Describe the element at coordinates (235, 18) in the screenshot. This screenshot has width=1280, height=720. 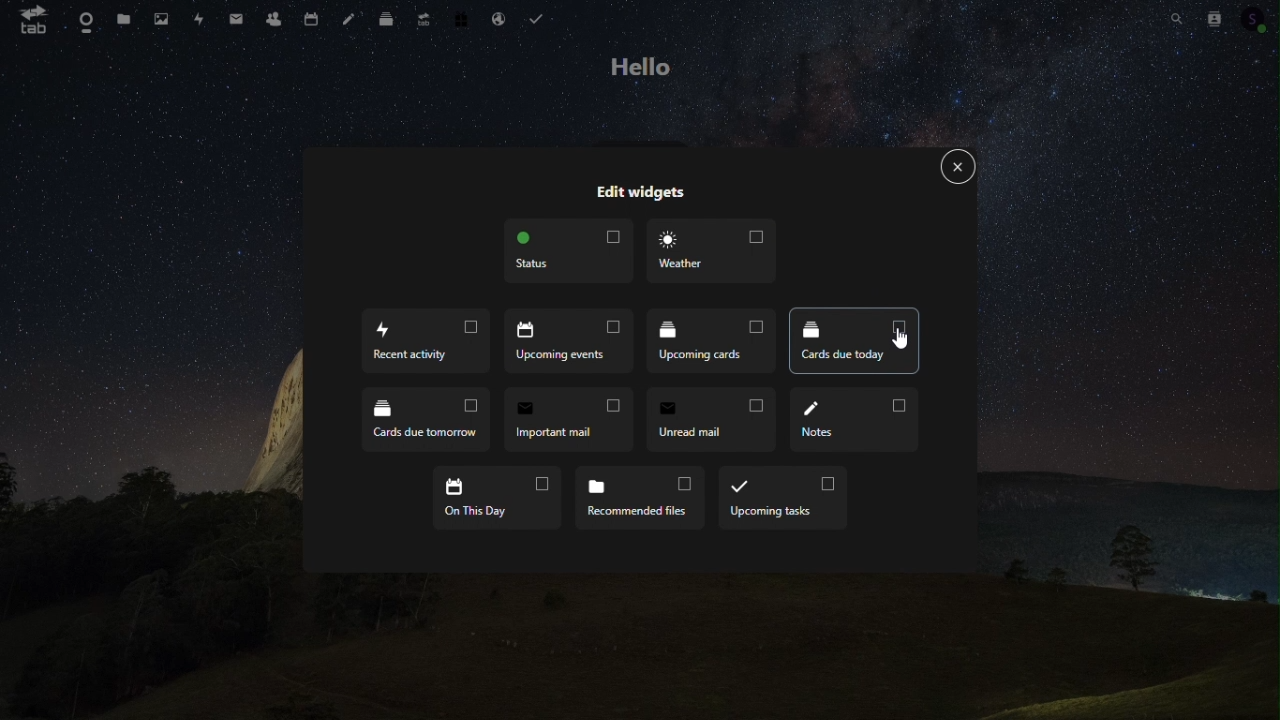
I see `mail` at that location.